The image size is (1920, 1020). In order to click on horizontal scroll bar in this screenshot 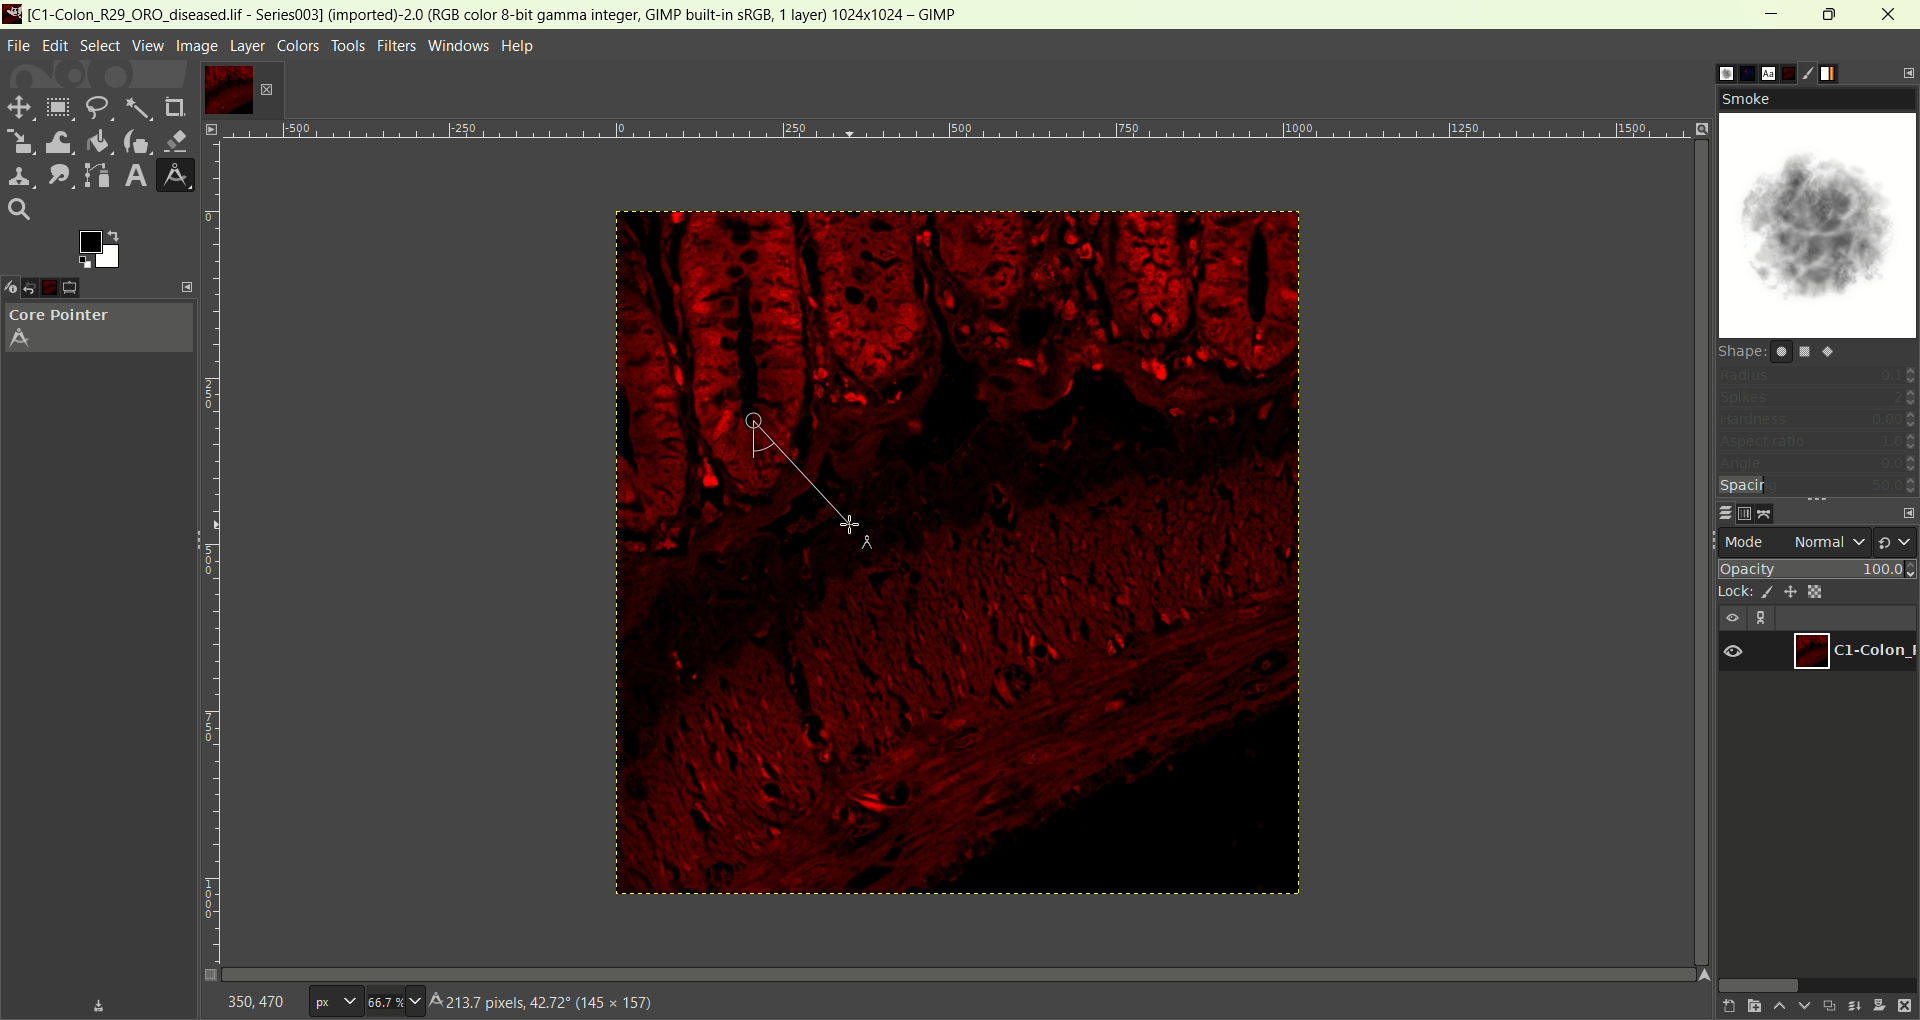, I will do `click(1815, 983)`.